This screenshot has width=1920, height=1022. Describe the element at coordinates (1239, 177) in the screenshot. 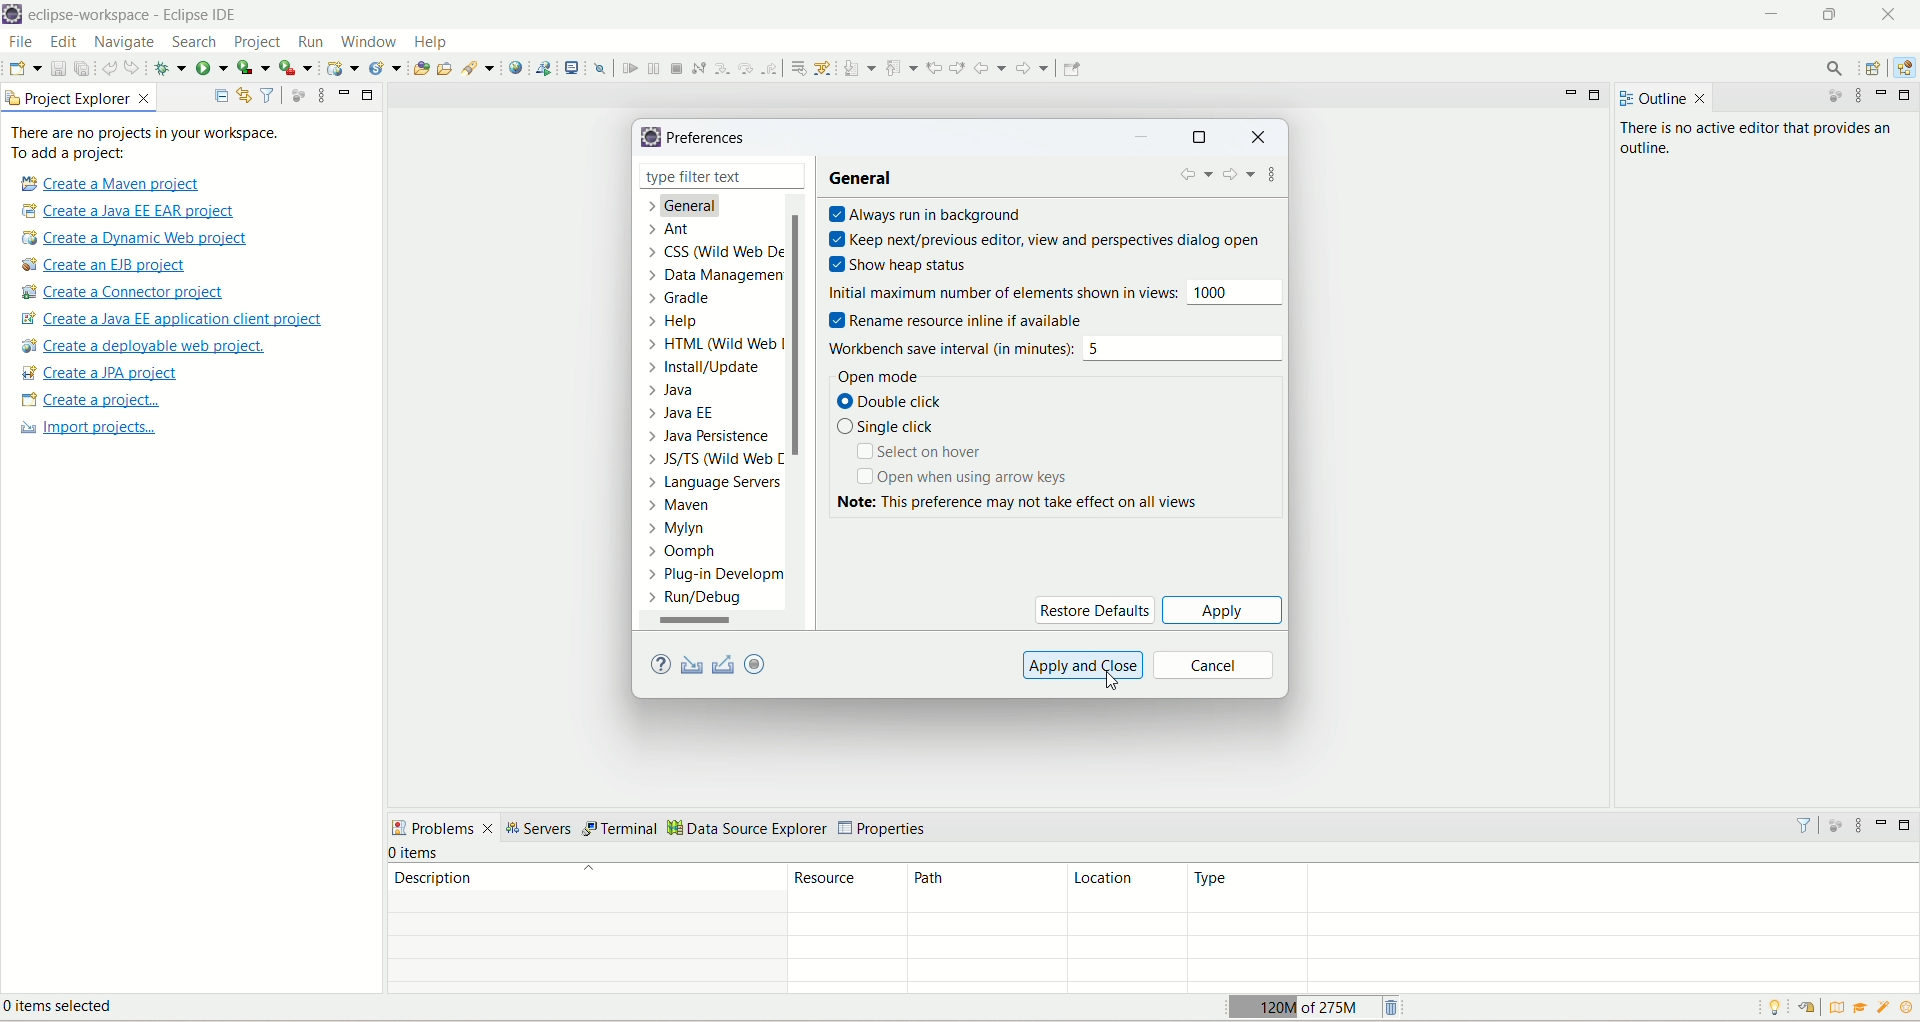

I see `forward` at that location.